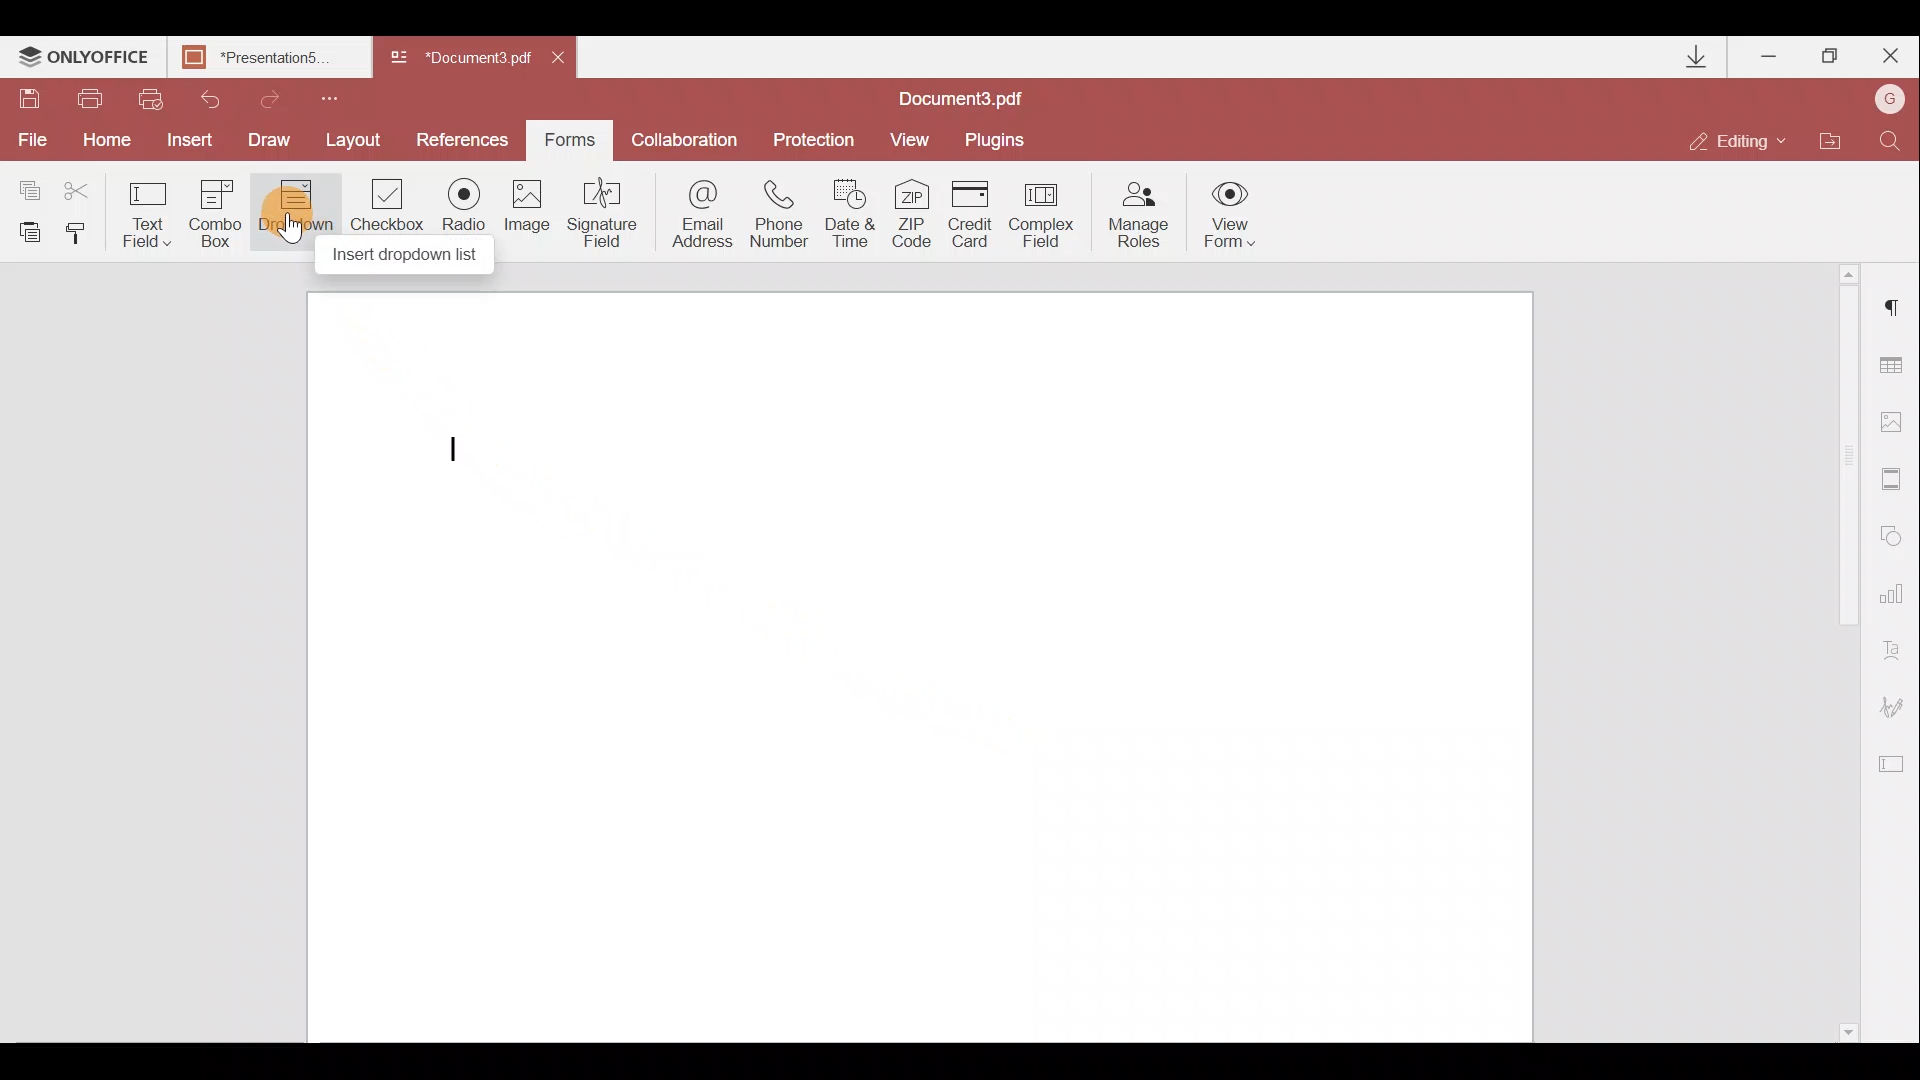  Describe the element at coordinates (1228, 214) in the screenshot. I see `View form` at that location.